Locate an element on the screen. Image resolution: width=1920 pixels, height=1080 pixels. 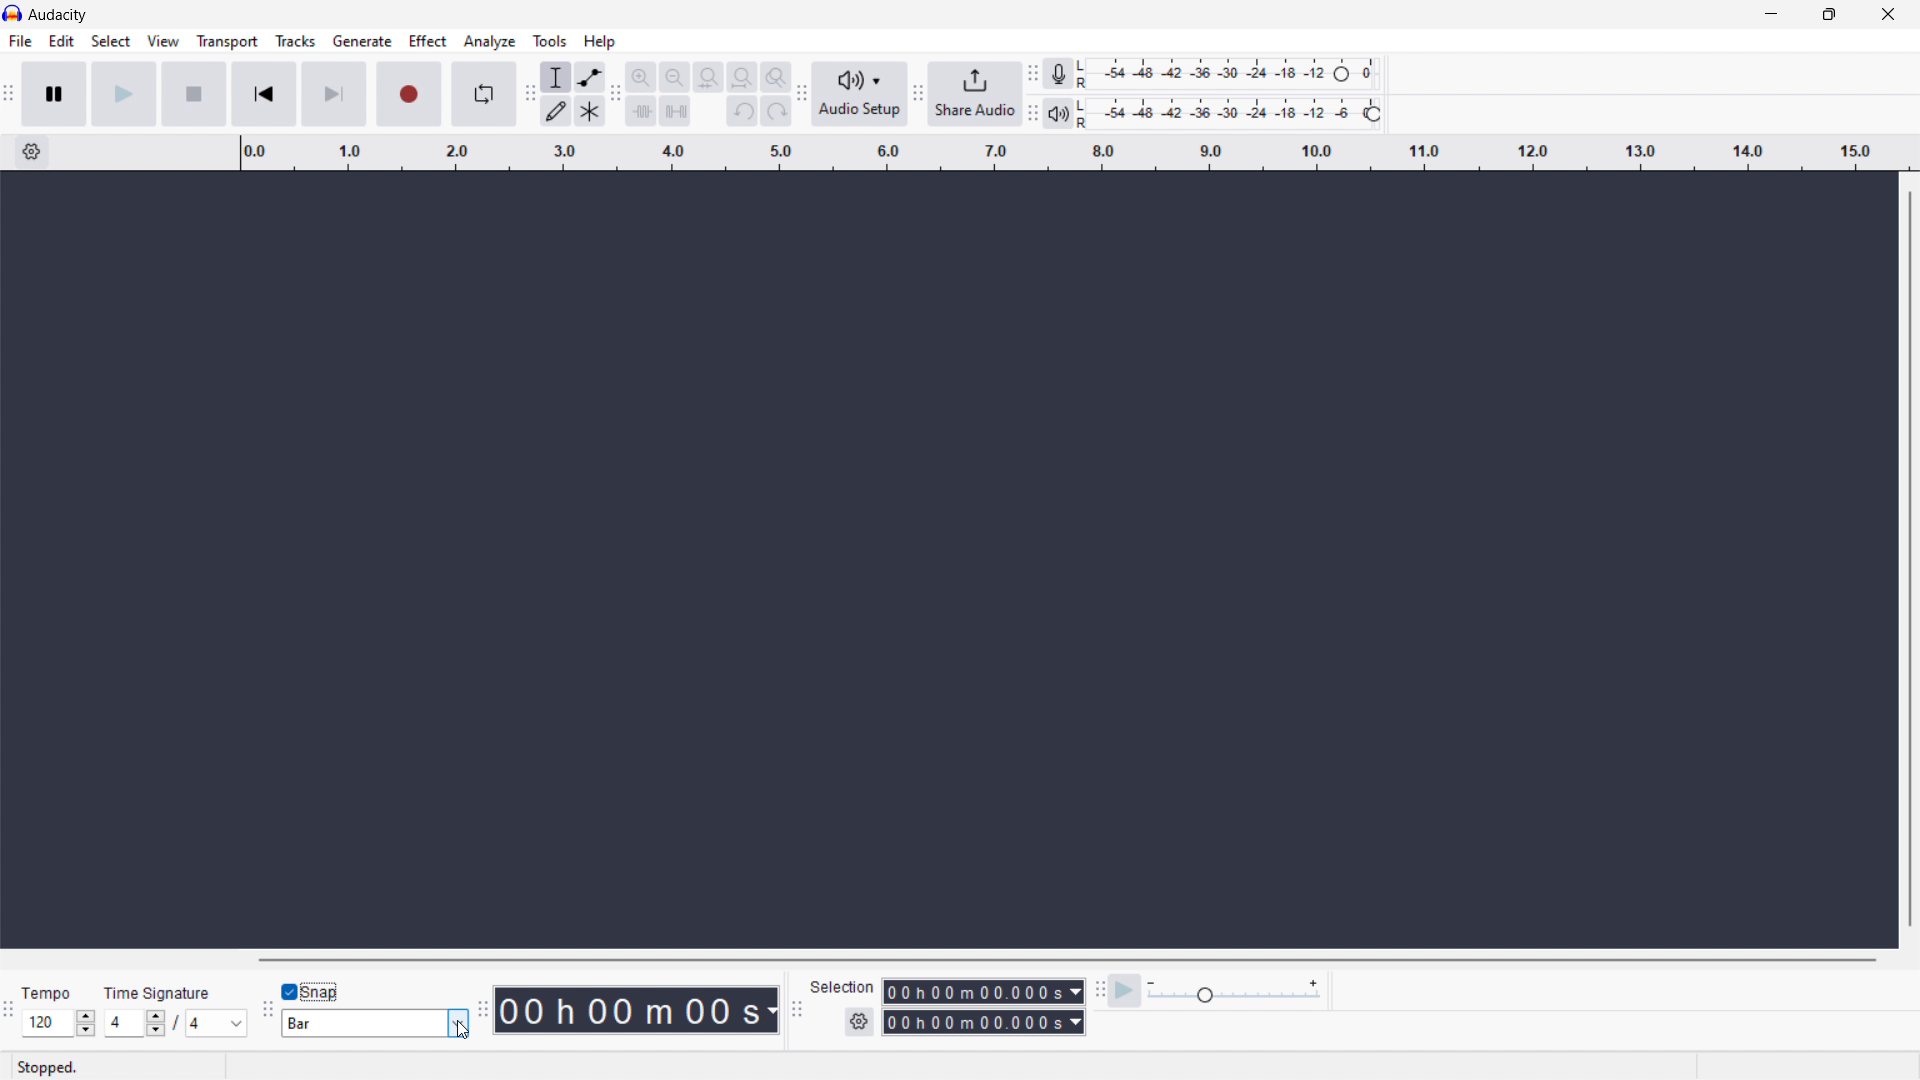
recording meter toolbar is located at coordinates (1033, 73).